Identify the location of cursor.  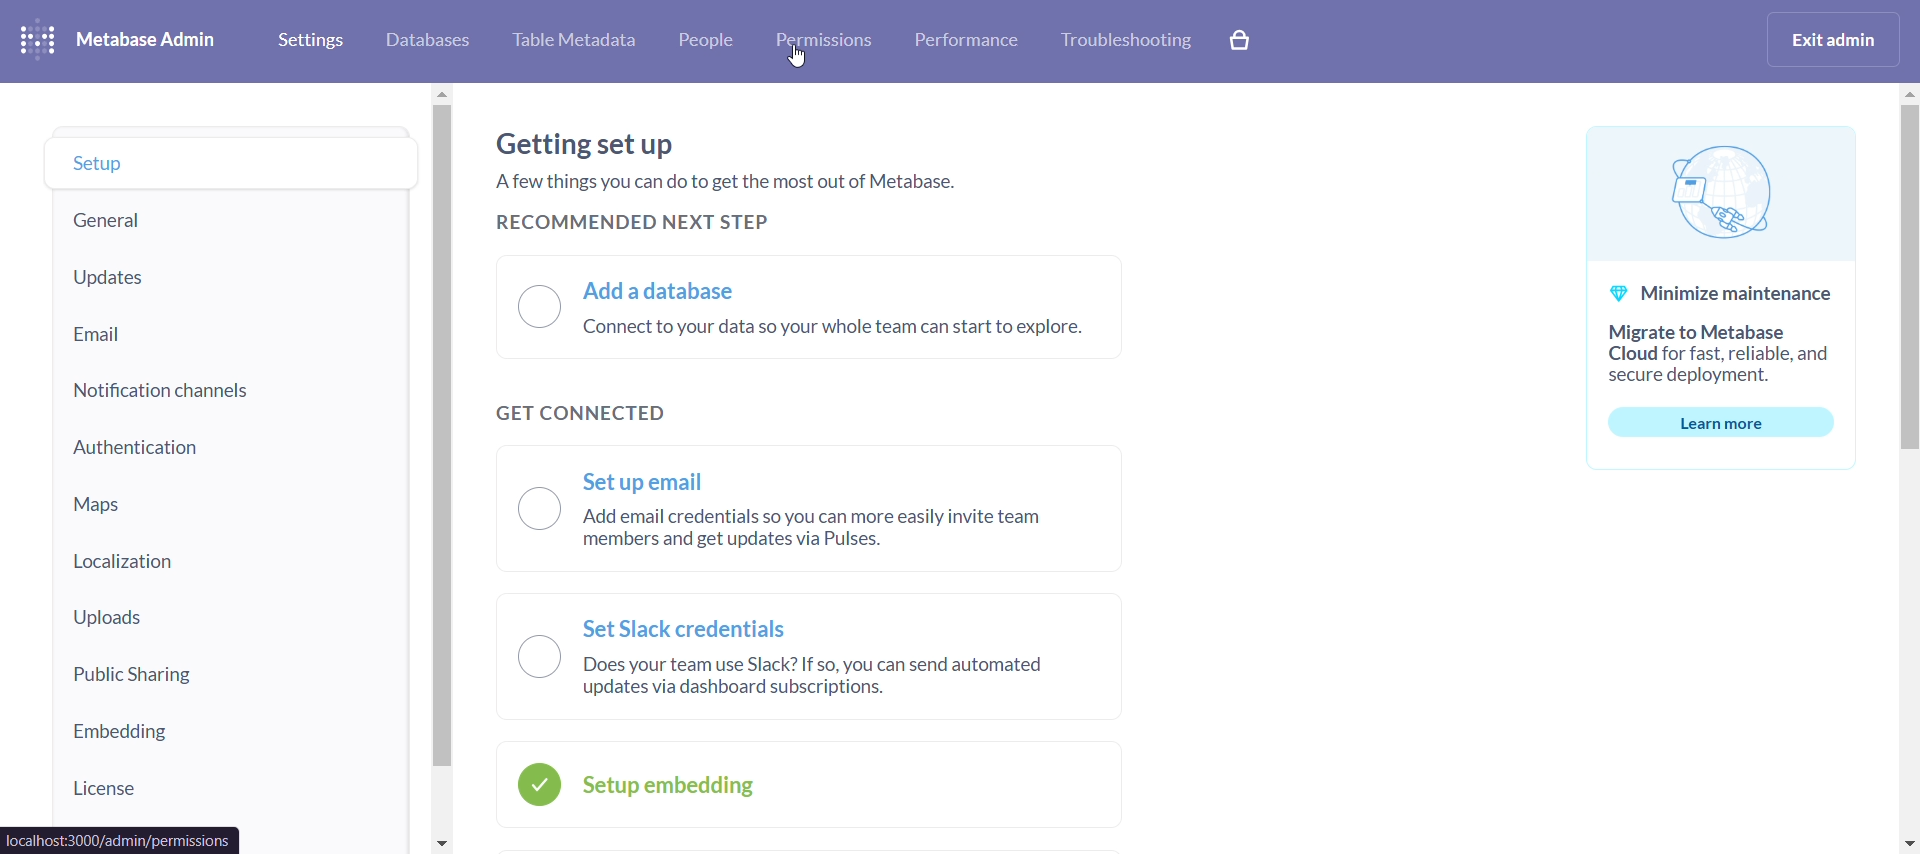
(802, 60).